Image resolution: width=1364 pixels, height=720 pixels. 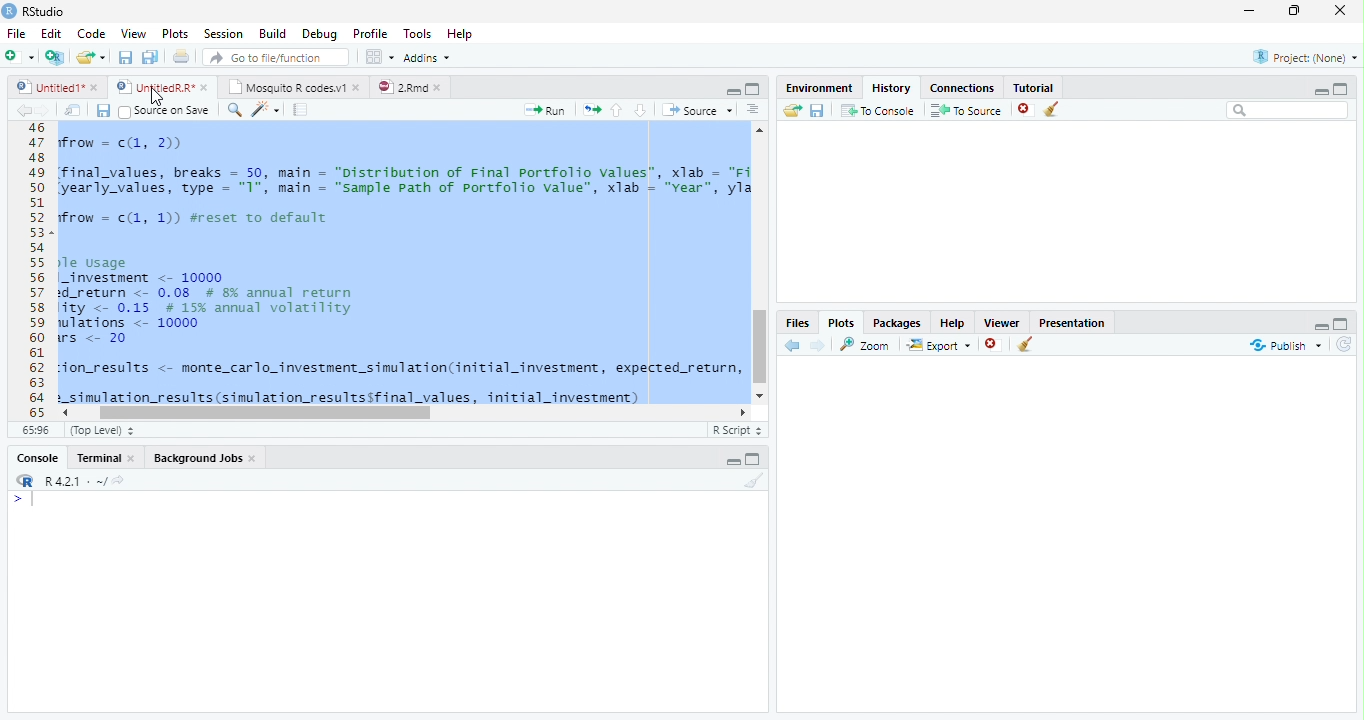 What do you see at coordinates (590, 110) in the screenshot?
I see `Re-run the previous code region` at bounding box center [590, 110].